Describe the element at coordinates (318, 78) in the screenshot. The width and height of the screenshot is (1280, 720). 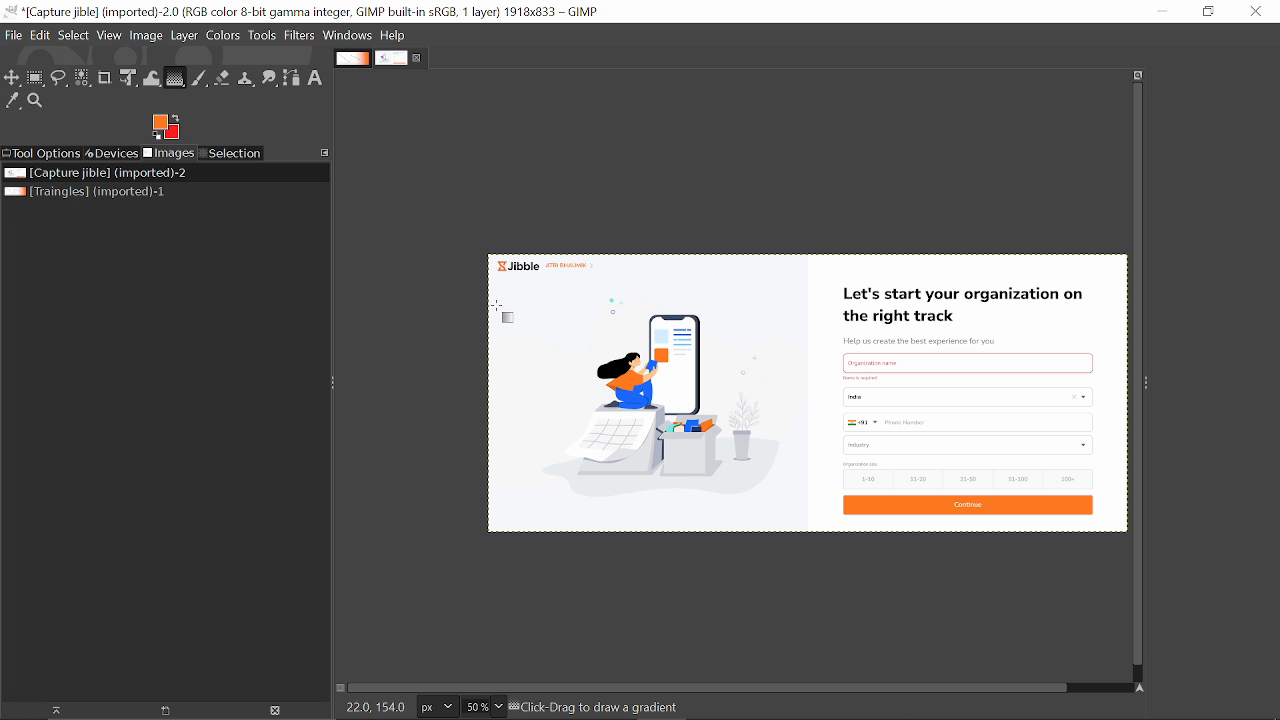
I see `text tool` at that location.